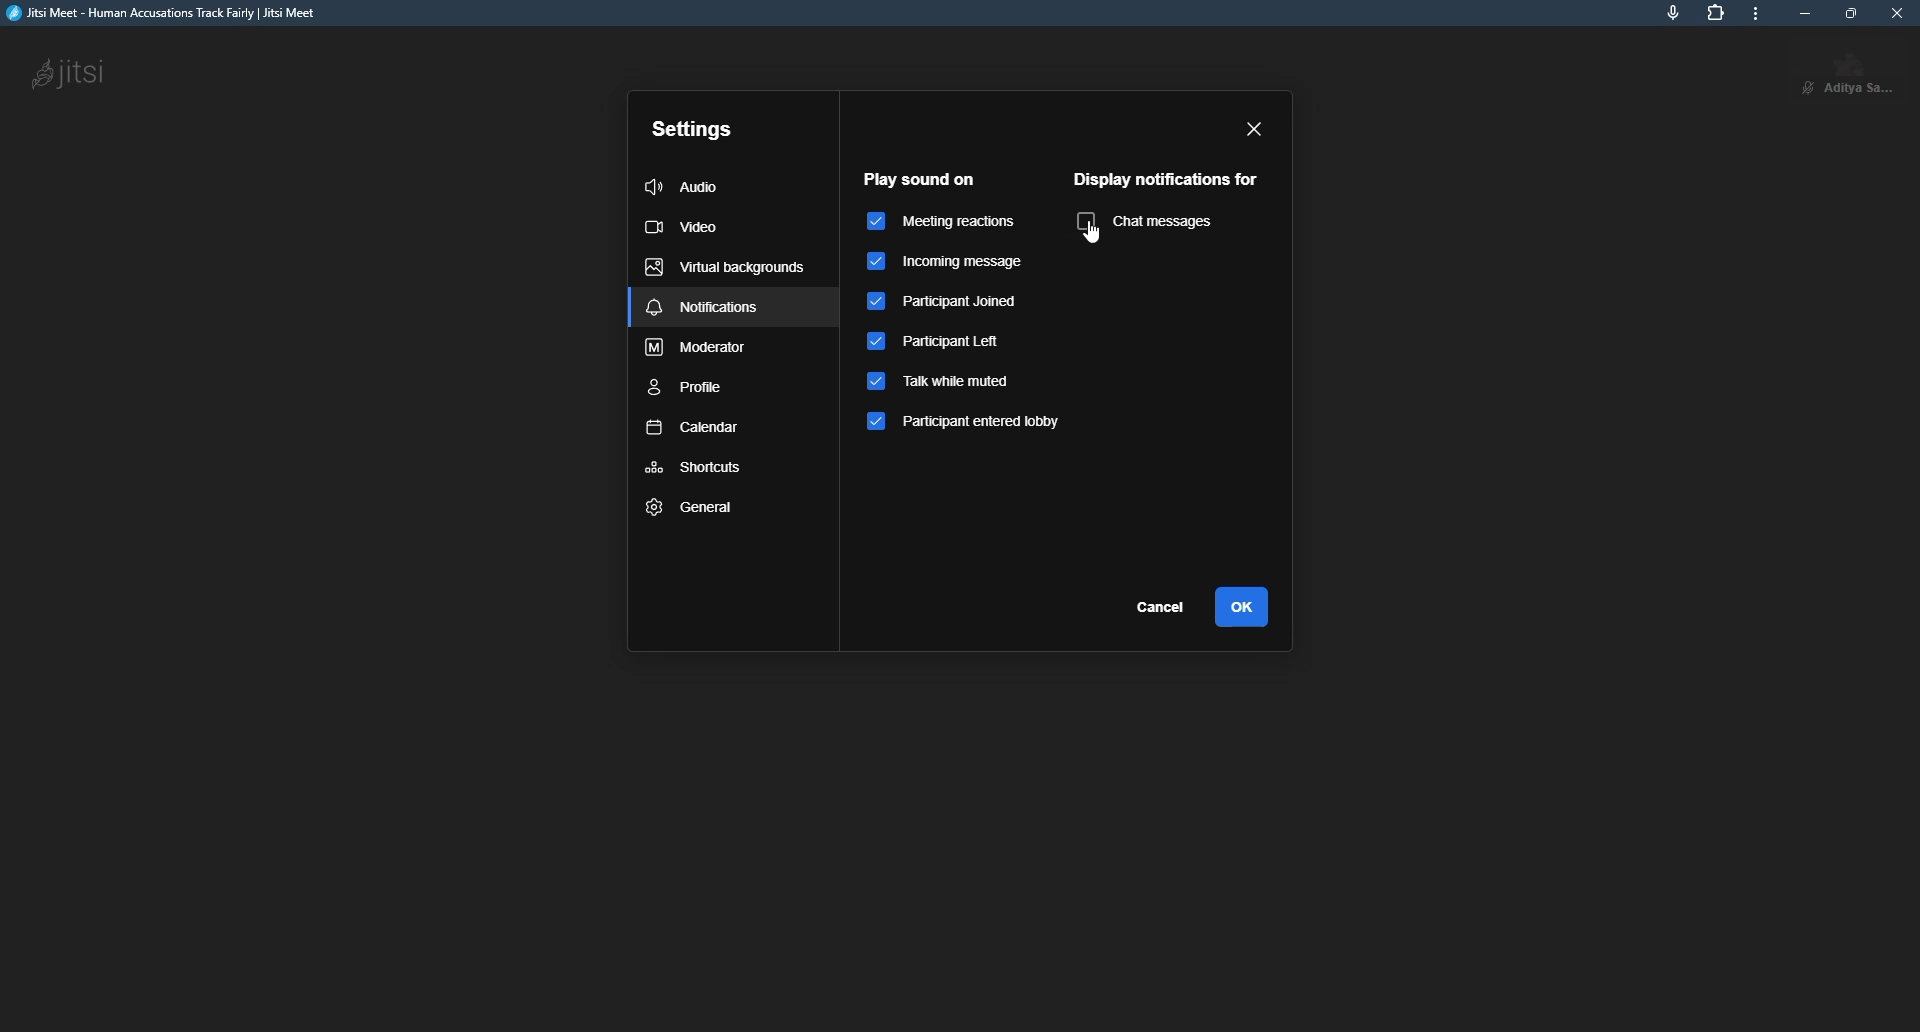 This screenshot has width=1920, height=1032. What do you see at coordinates (1255, 130) in the screenshot?
I see `close` at bounding box center [1255, 130].